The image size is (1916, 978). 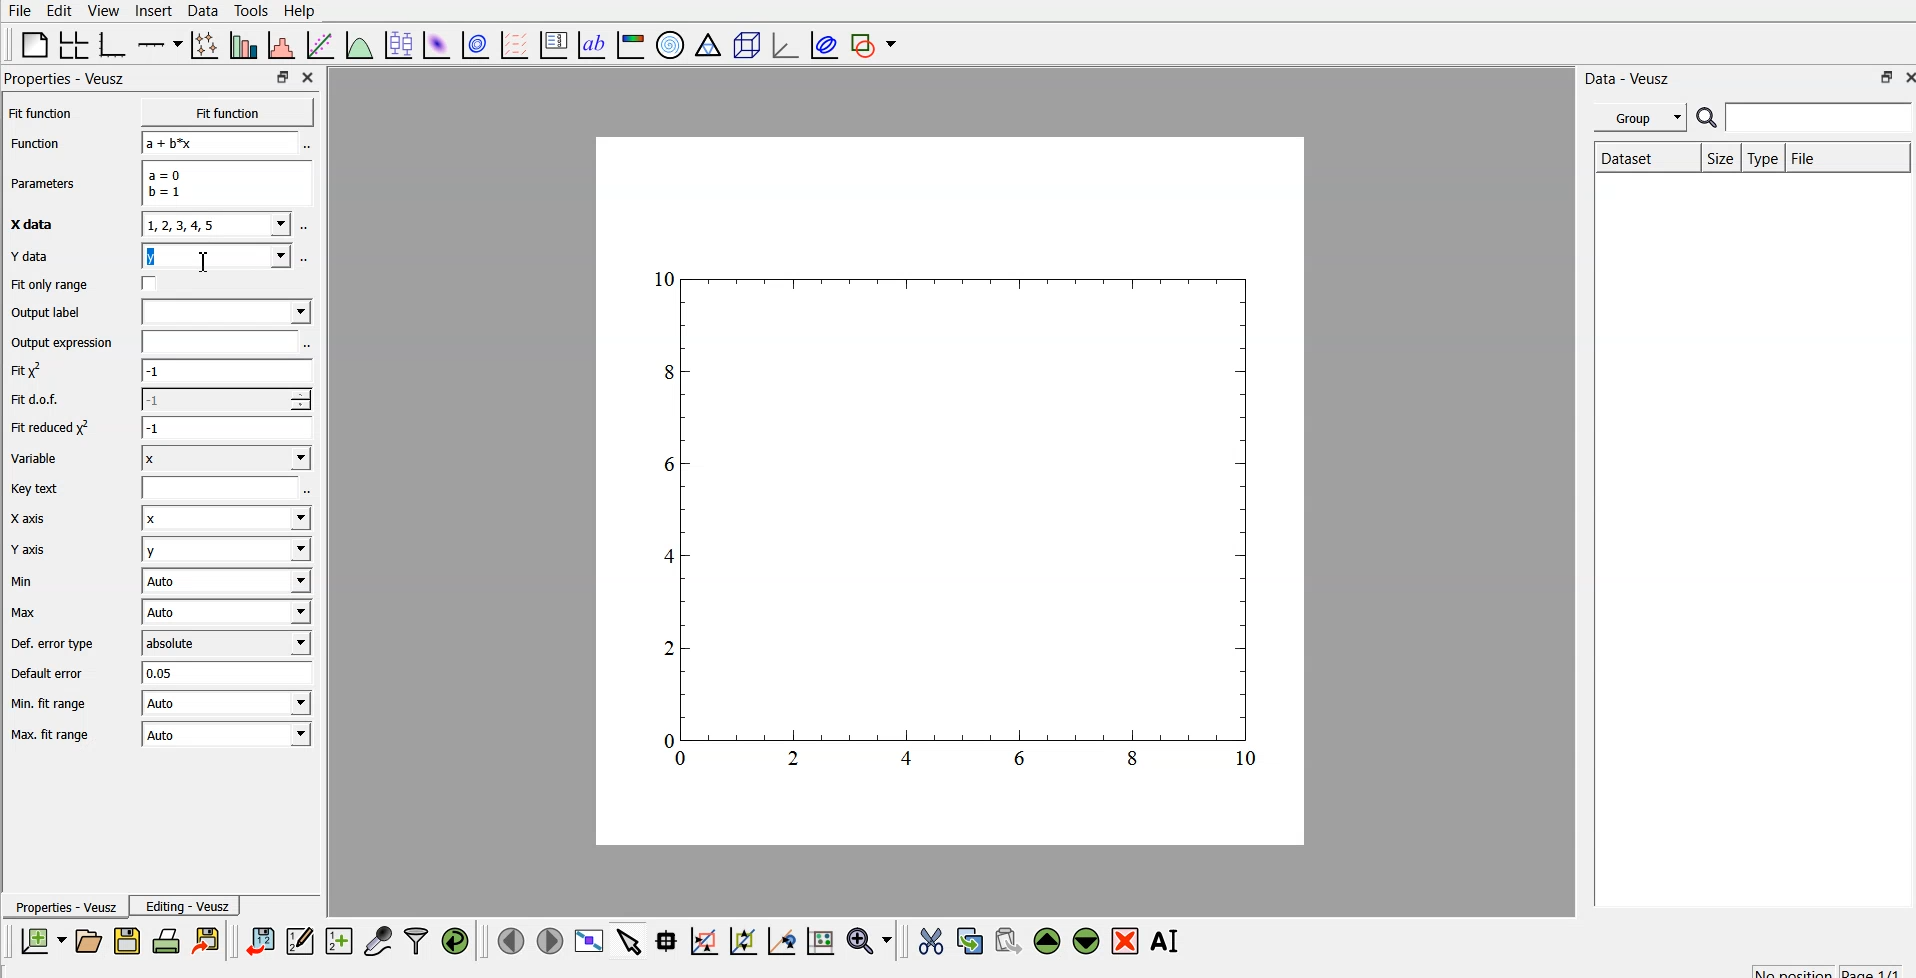 What do you see at coordinates (228, 549) in the screenshot?
I see `y` at bounding box center [228, 549].